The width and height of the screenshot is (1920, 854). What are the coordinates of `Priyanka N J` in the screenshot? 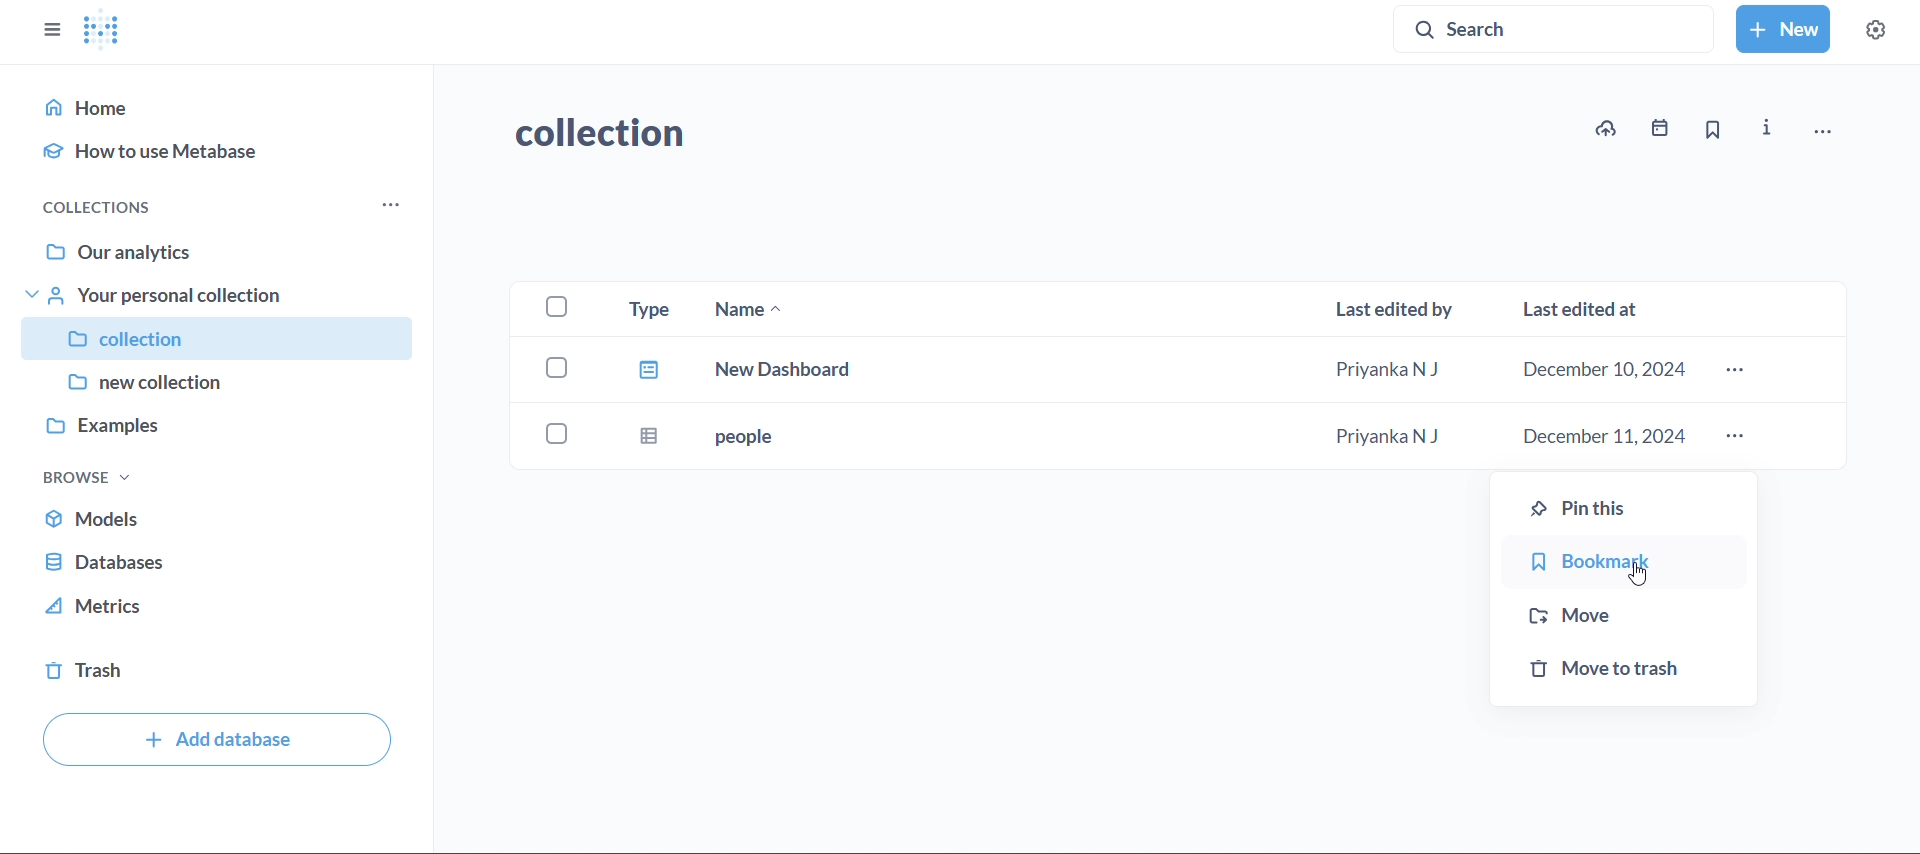 It's located at (1392, 437).